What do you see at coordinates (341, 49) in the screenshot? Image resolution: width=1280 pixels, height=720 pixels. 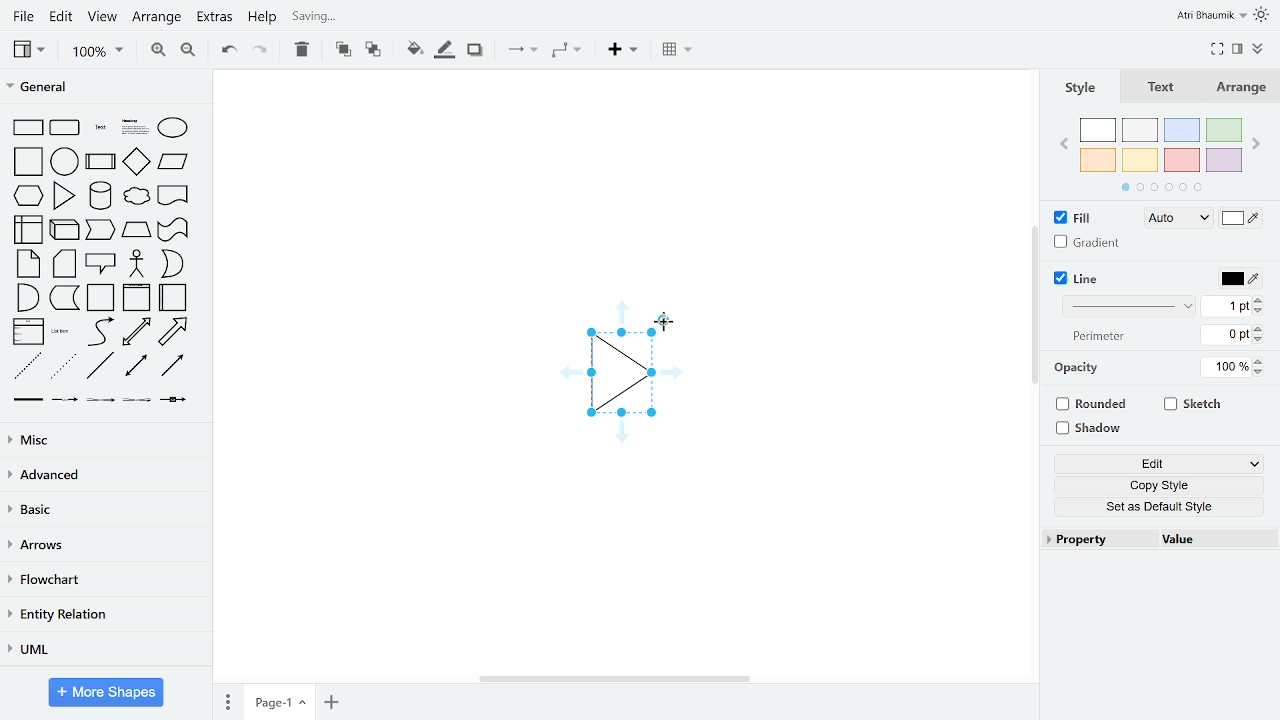 I see `to front` at bounding box center [341, 49].